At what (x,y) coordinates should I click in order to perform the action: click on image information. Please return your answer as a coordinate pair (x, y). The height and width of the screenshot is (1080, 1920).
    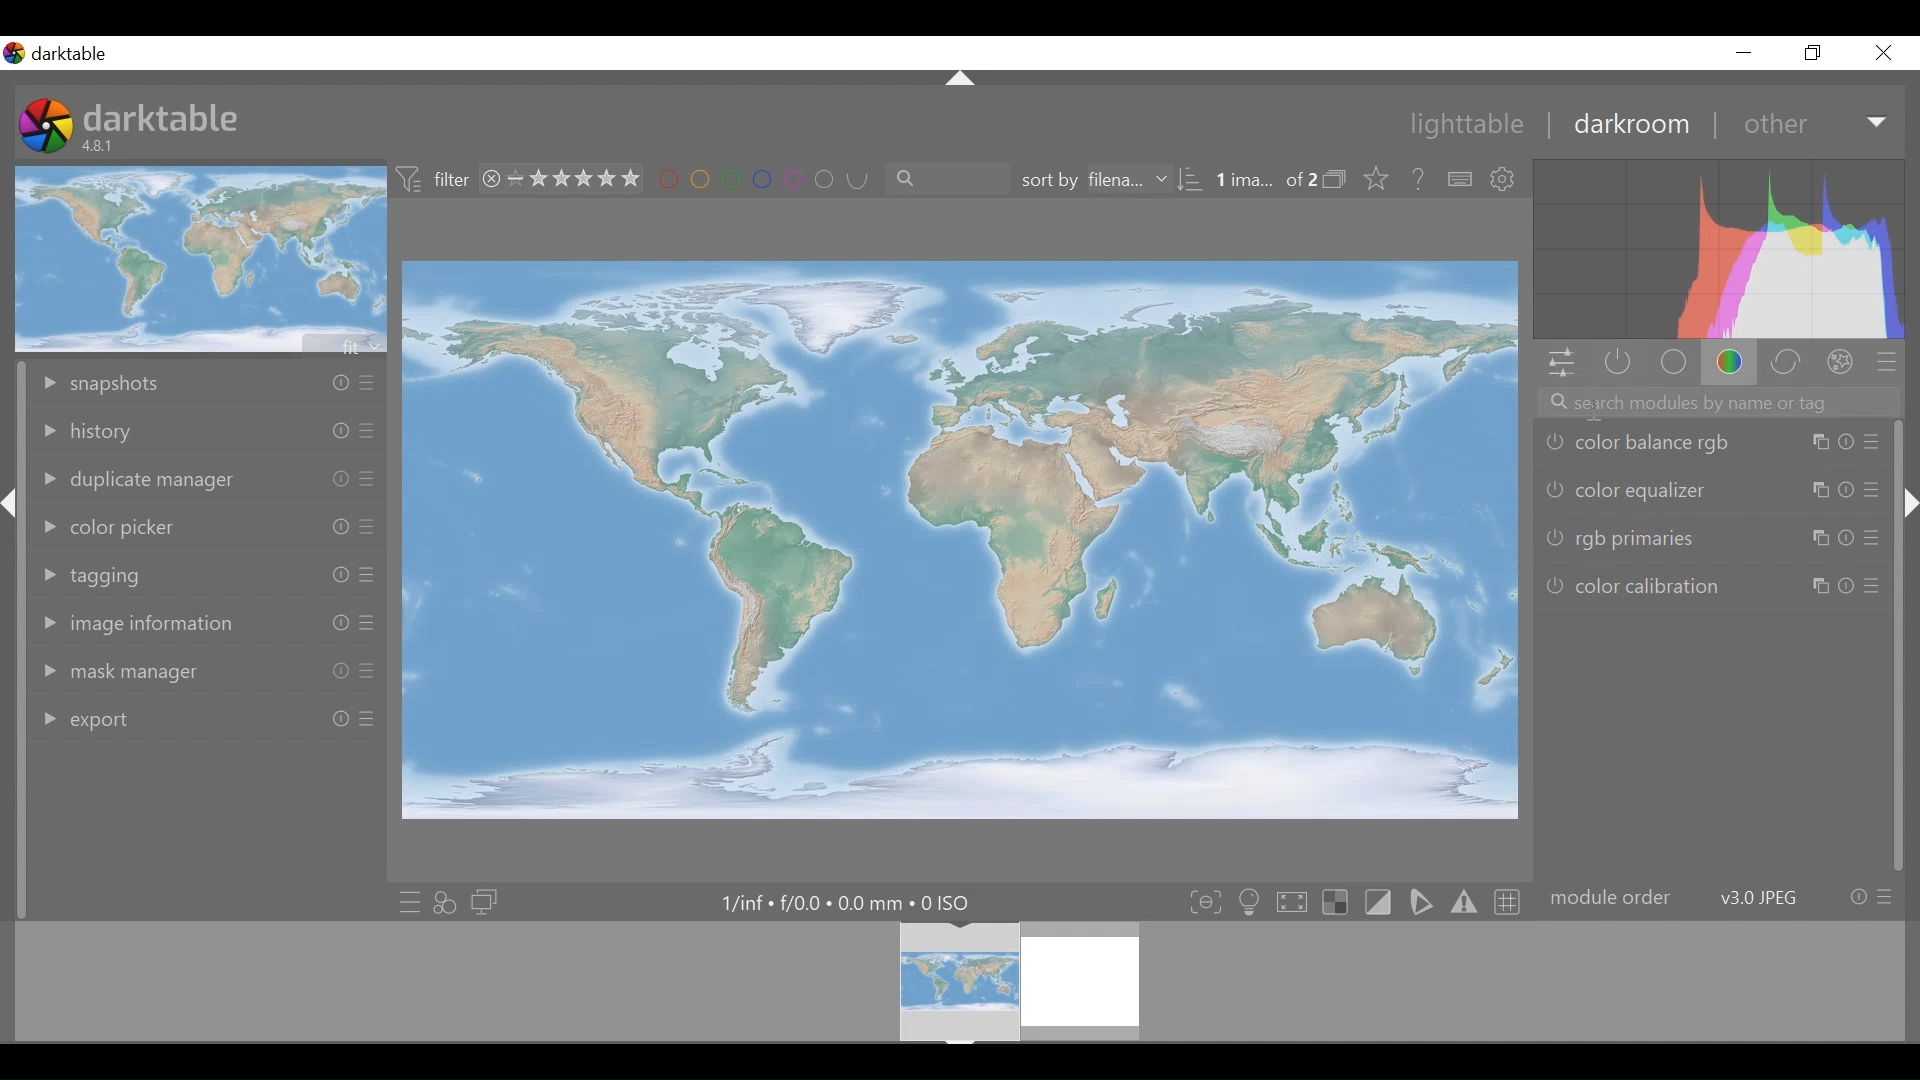
    Looking at the image, I should click on (206, 626).